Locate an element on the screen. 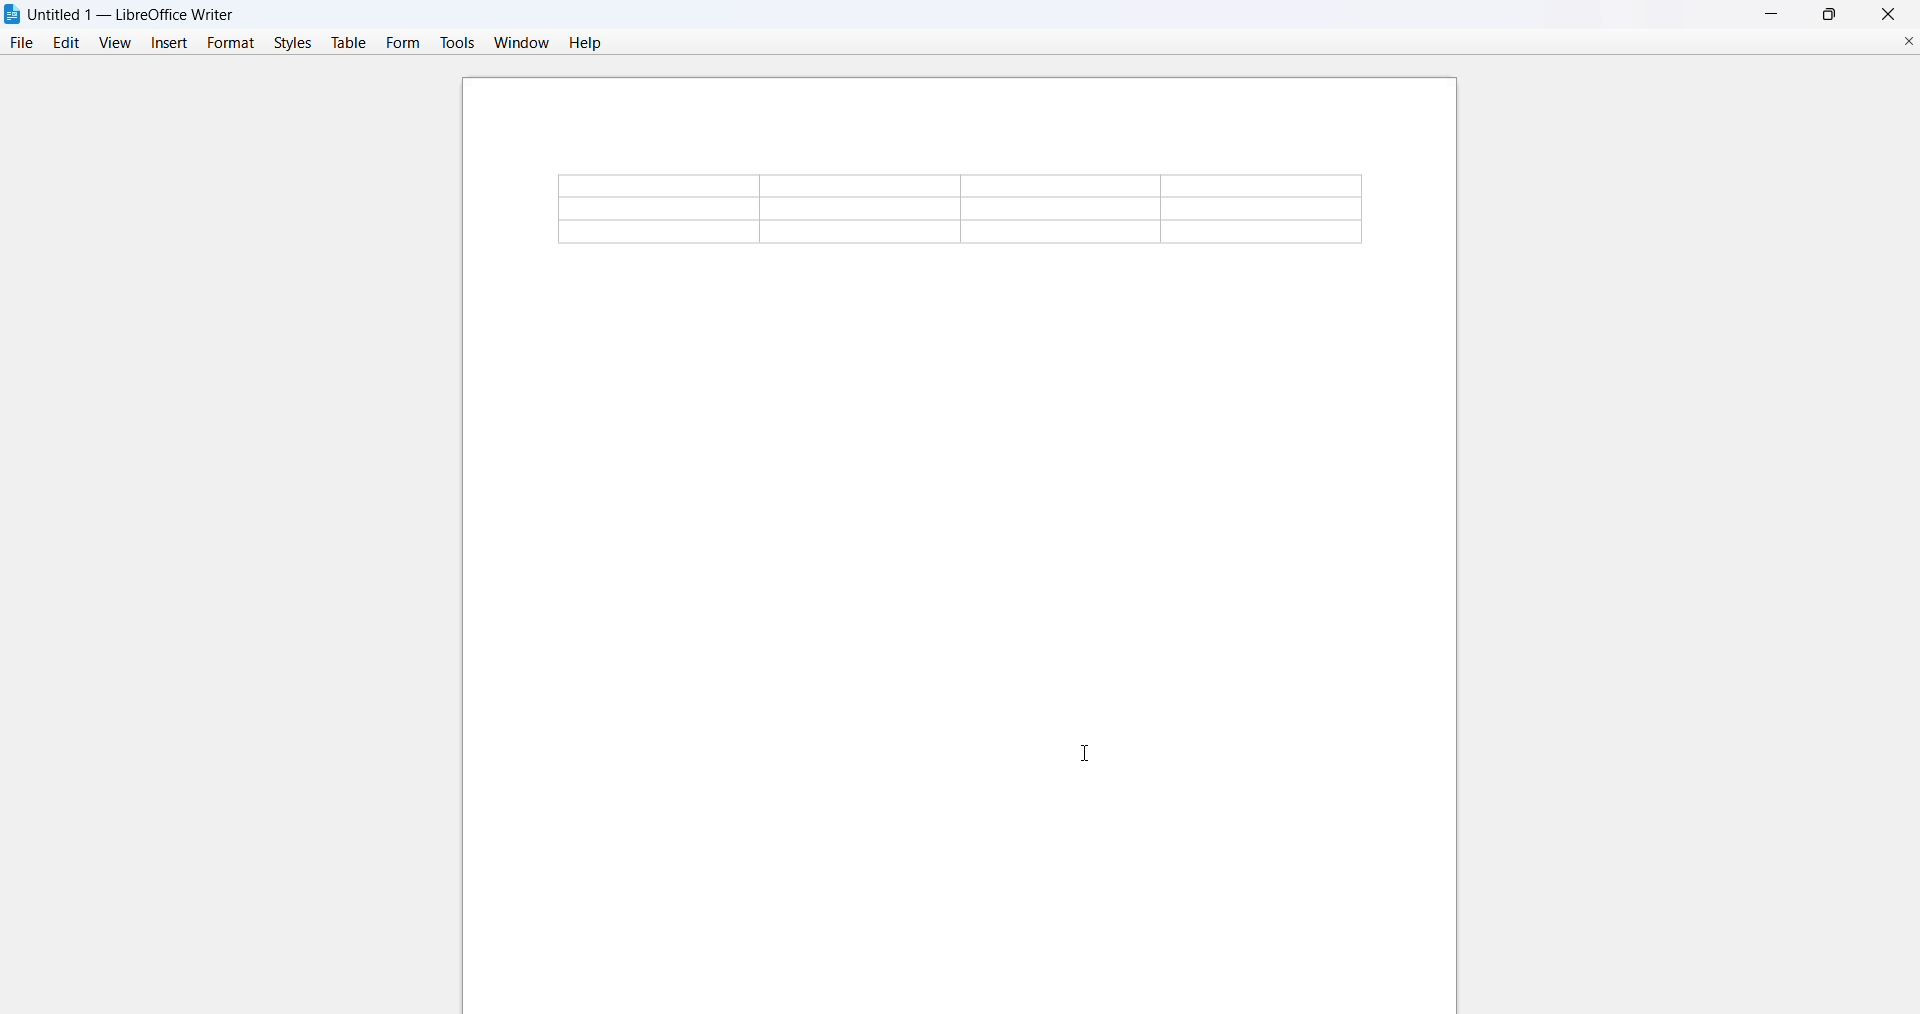 Image resolution: width=1920 pixels, height=1014 pixels. table with 3 rows and 4 columns is located at coordinates (960, 210).